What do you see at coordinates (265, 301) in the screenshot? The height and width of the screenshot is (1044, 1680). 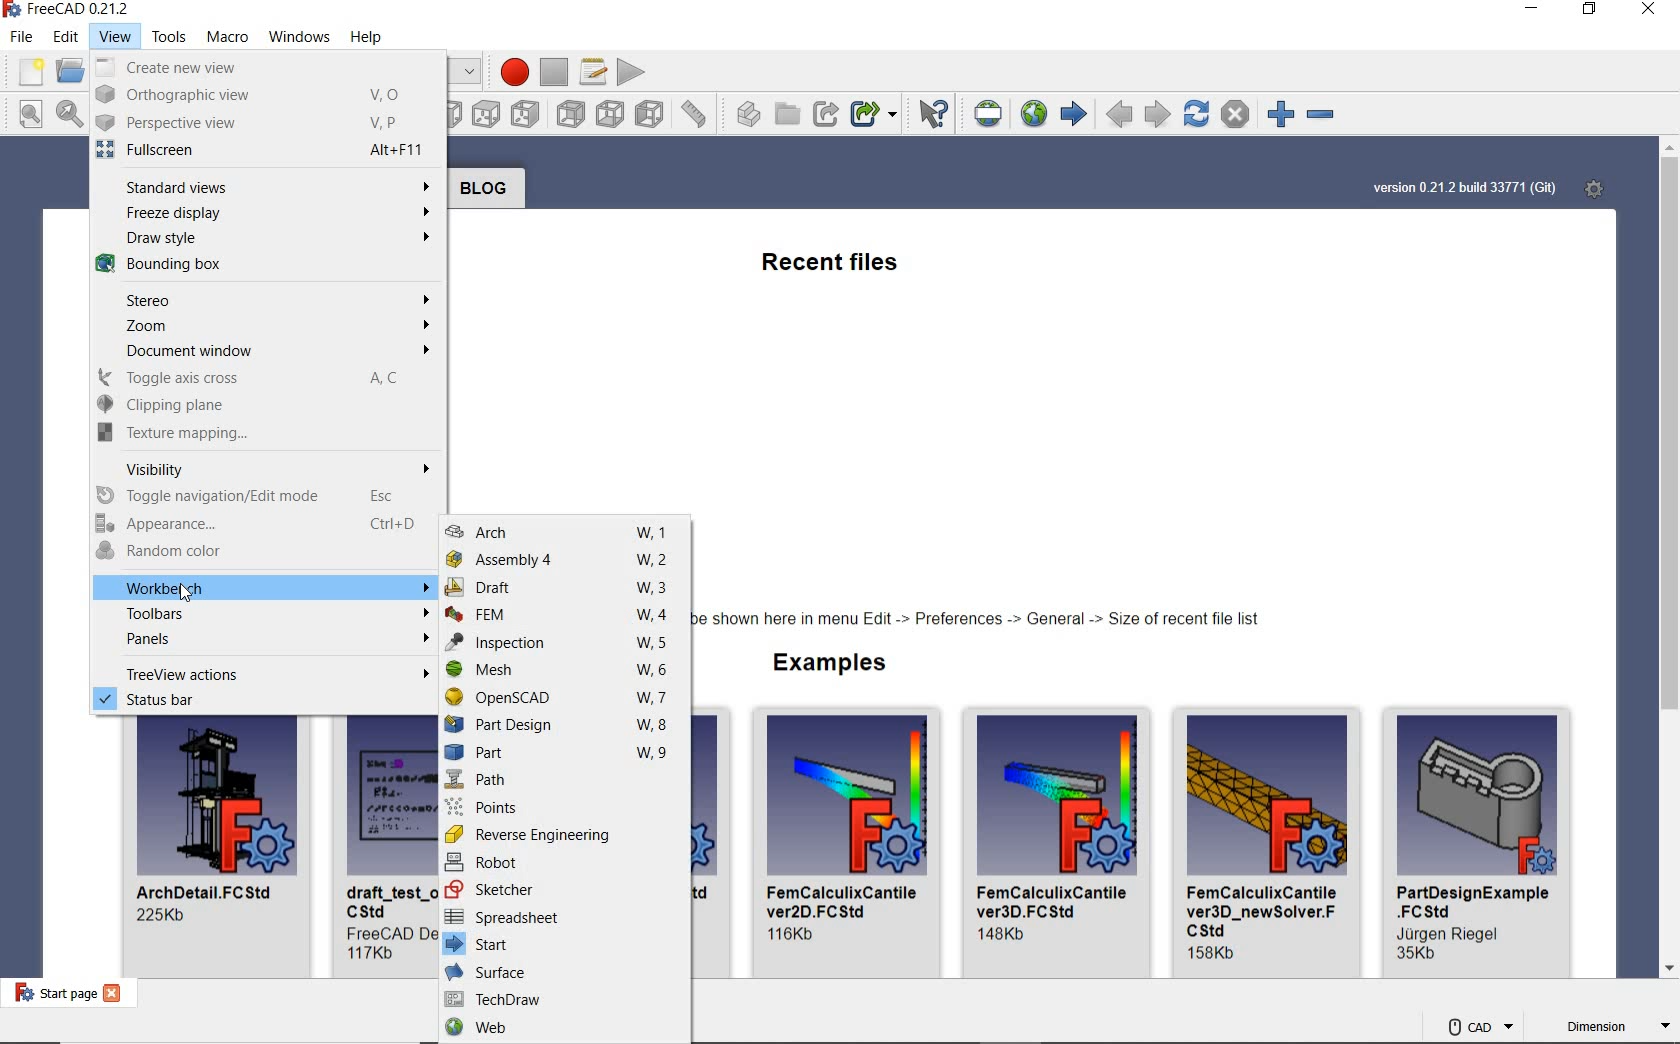 I see `stereo` at bounding box center [265, 301].